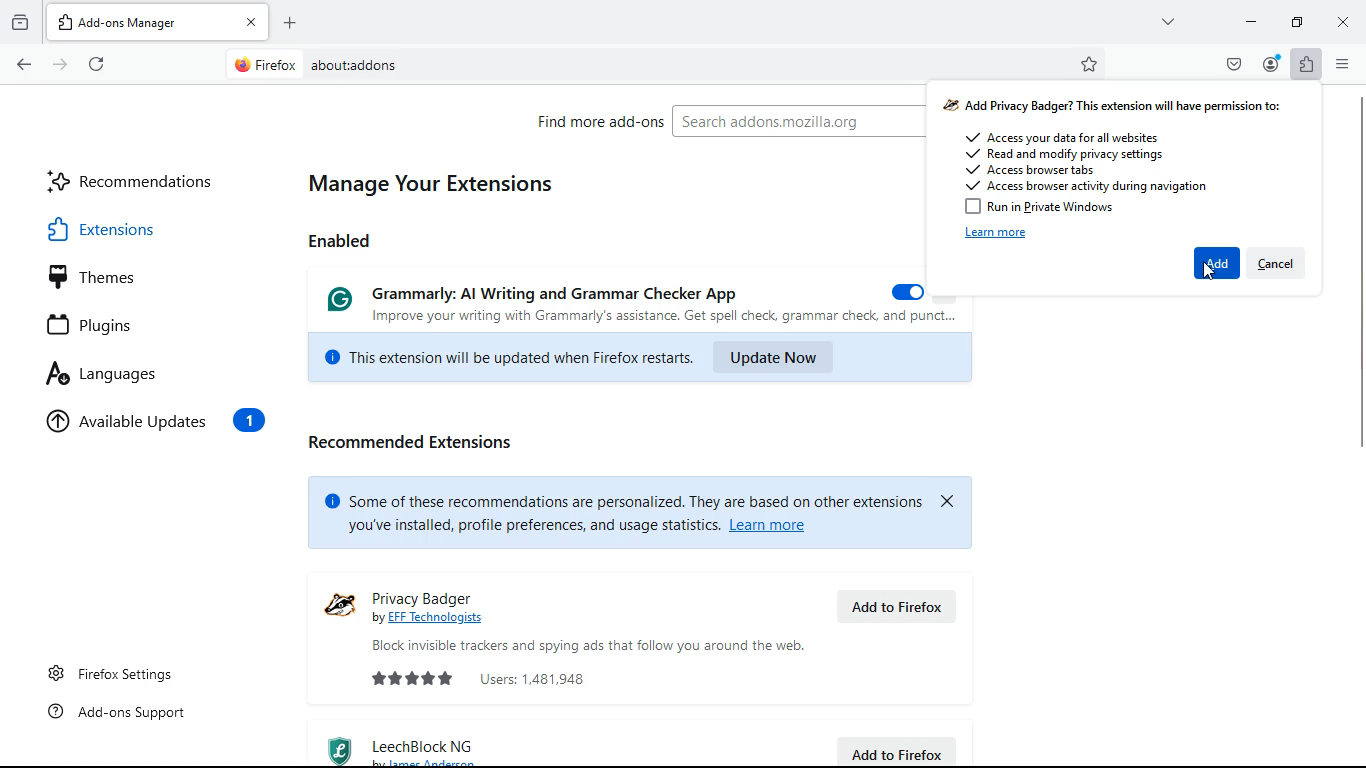 This screenshot has width=1366, height=768. What do you see at coordinates (141, 22) in the screenshot?
I see `Add-ons Manager` at bounding box center [141, 22].